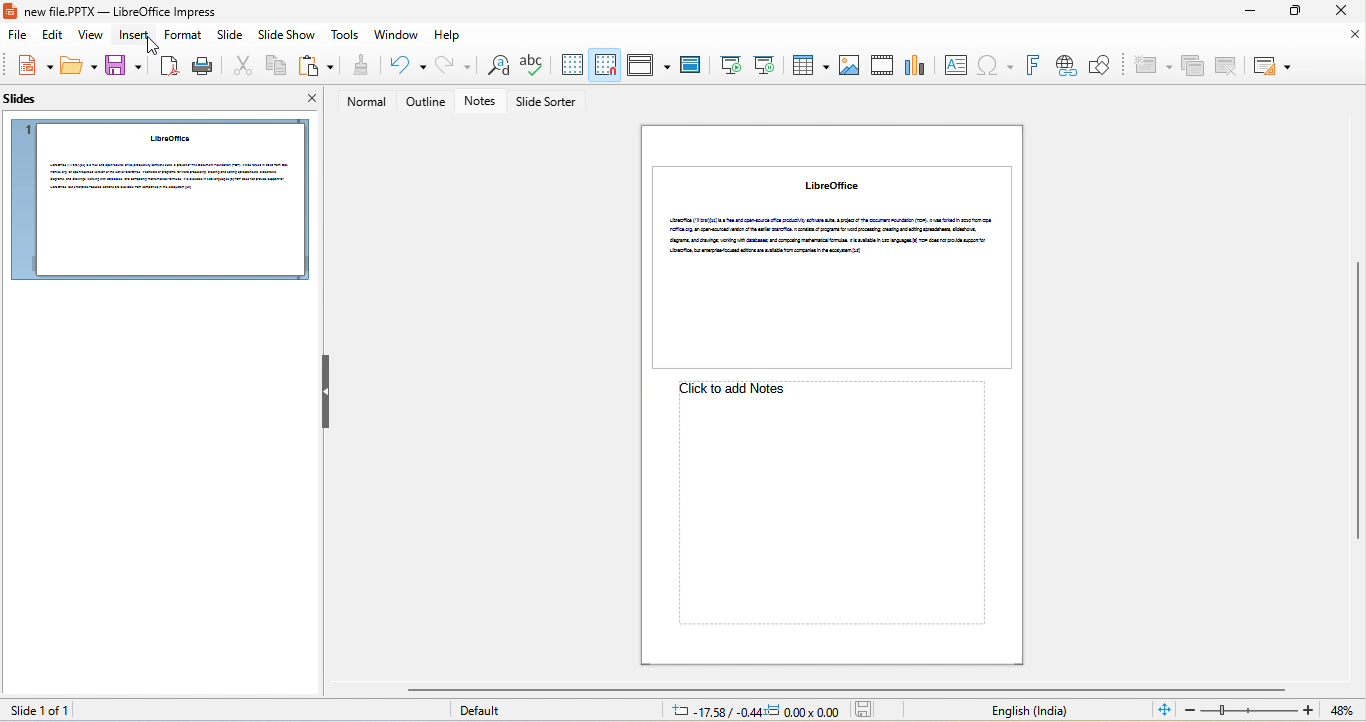  What do you see at coordinates (1338, 11) in the screenshot?
I see `close` at bounding box center [1338, 11].